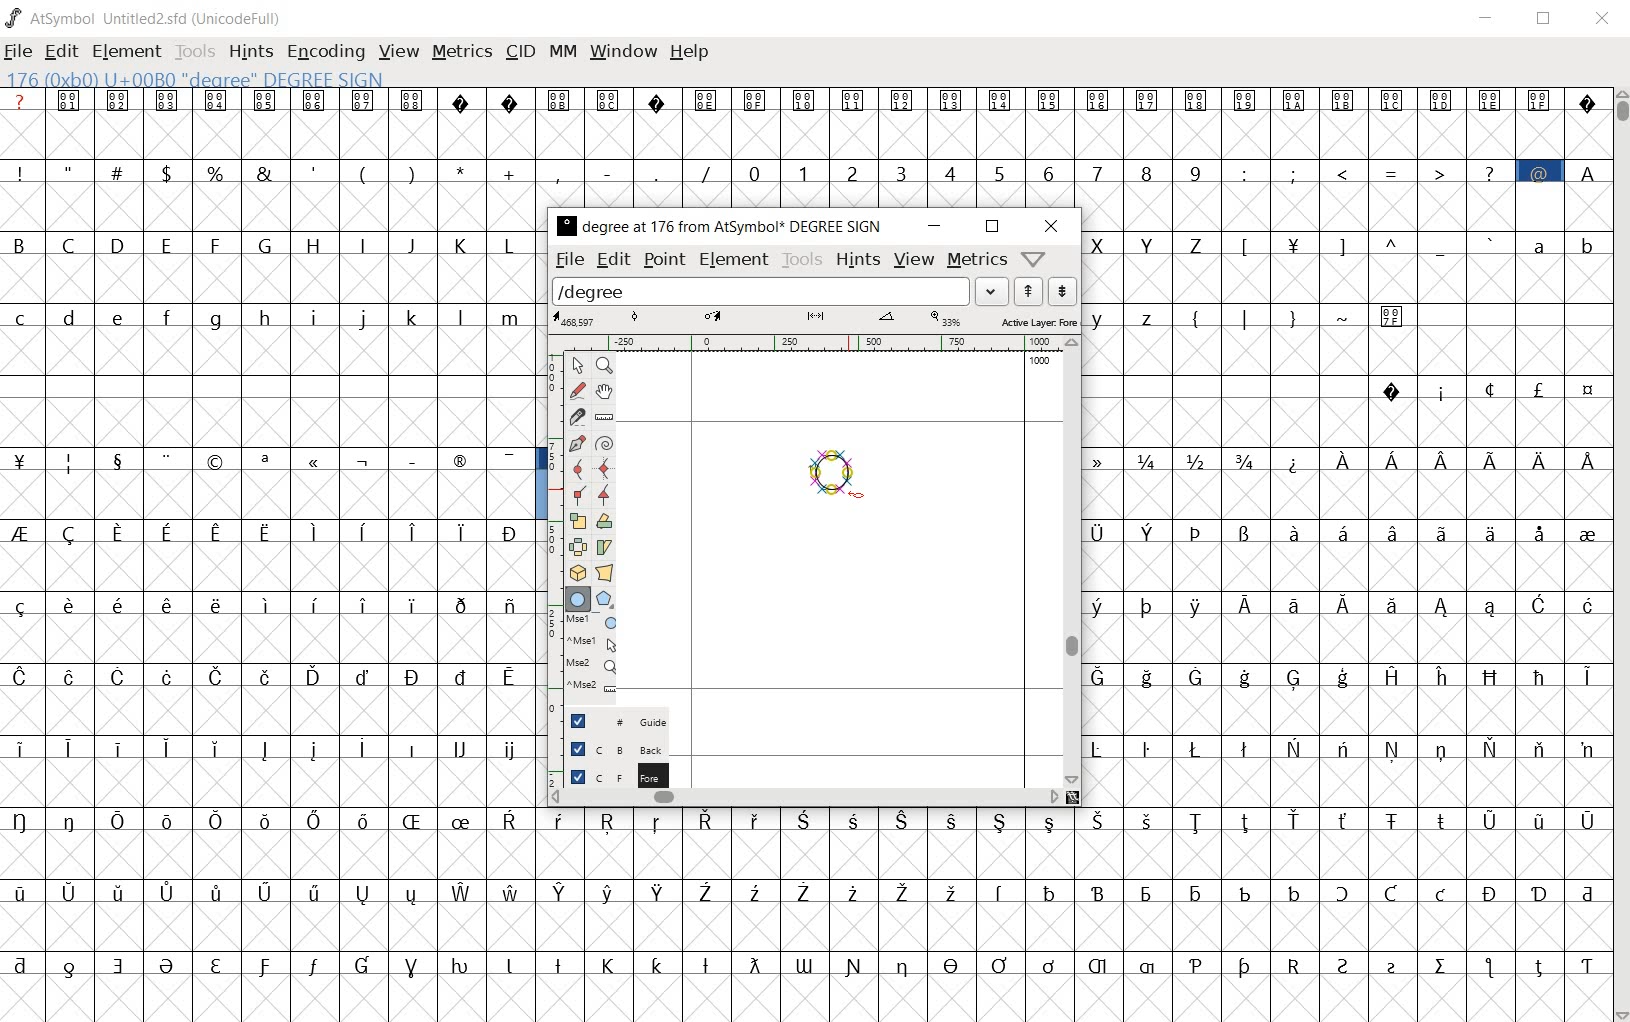 Image resolution: width=1630 pixels, height=1022 pixels. I want to click on unsupported charters, so click(487, 99).